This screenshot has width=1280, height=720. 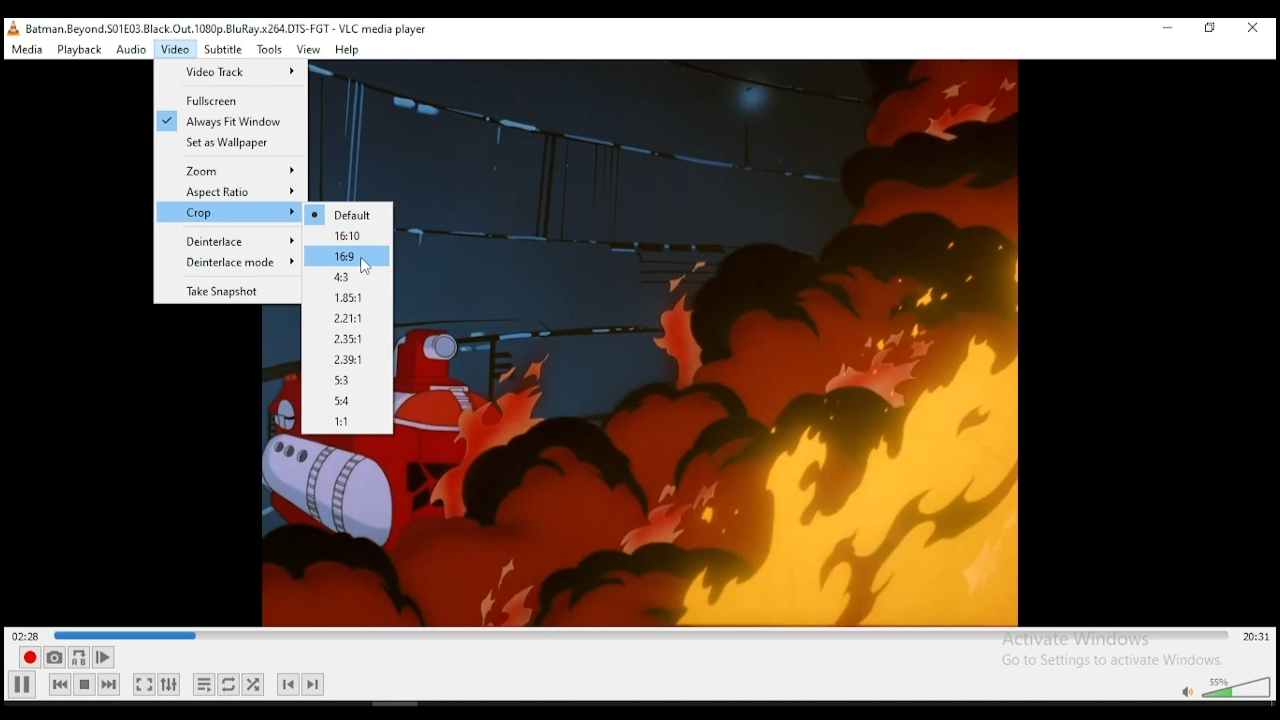 I want to click on Play/pause, so click(x=22, y=685).